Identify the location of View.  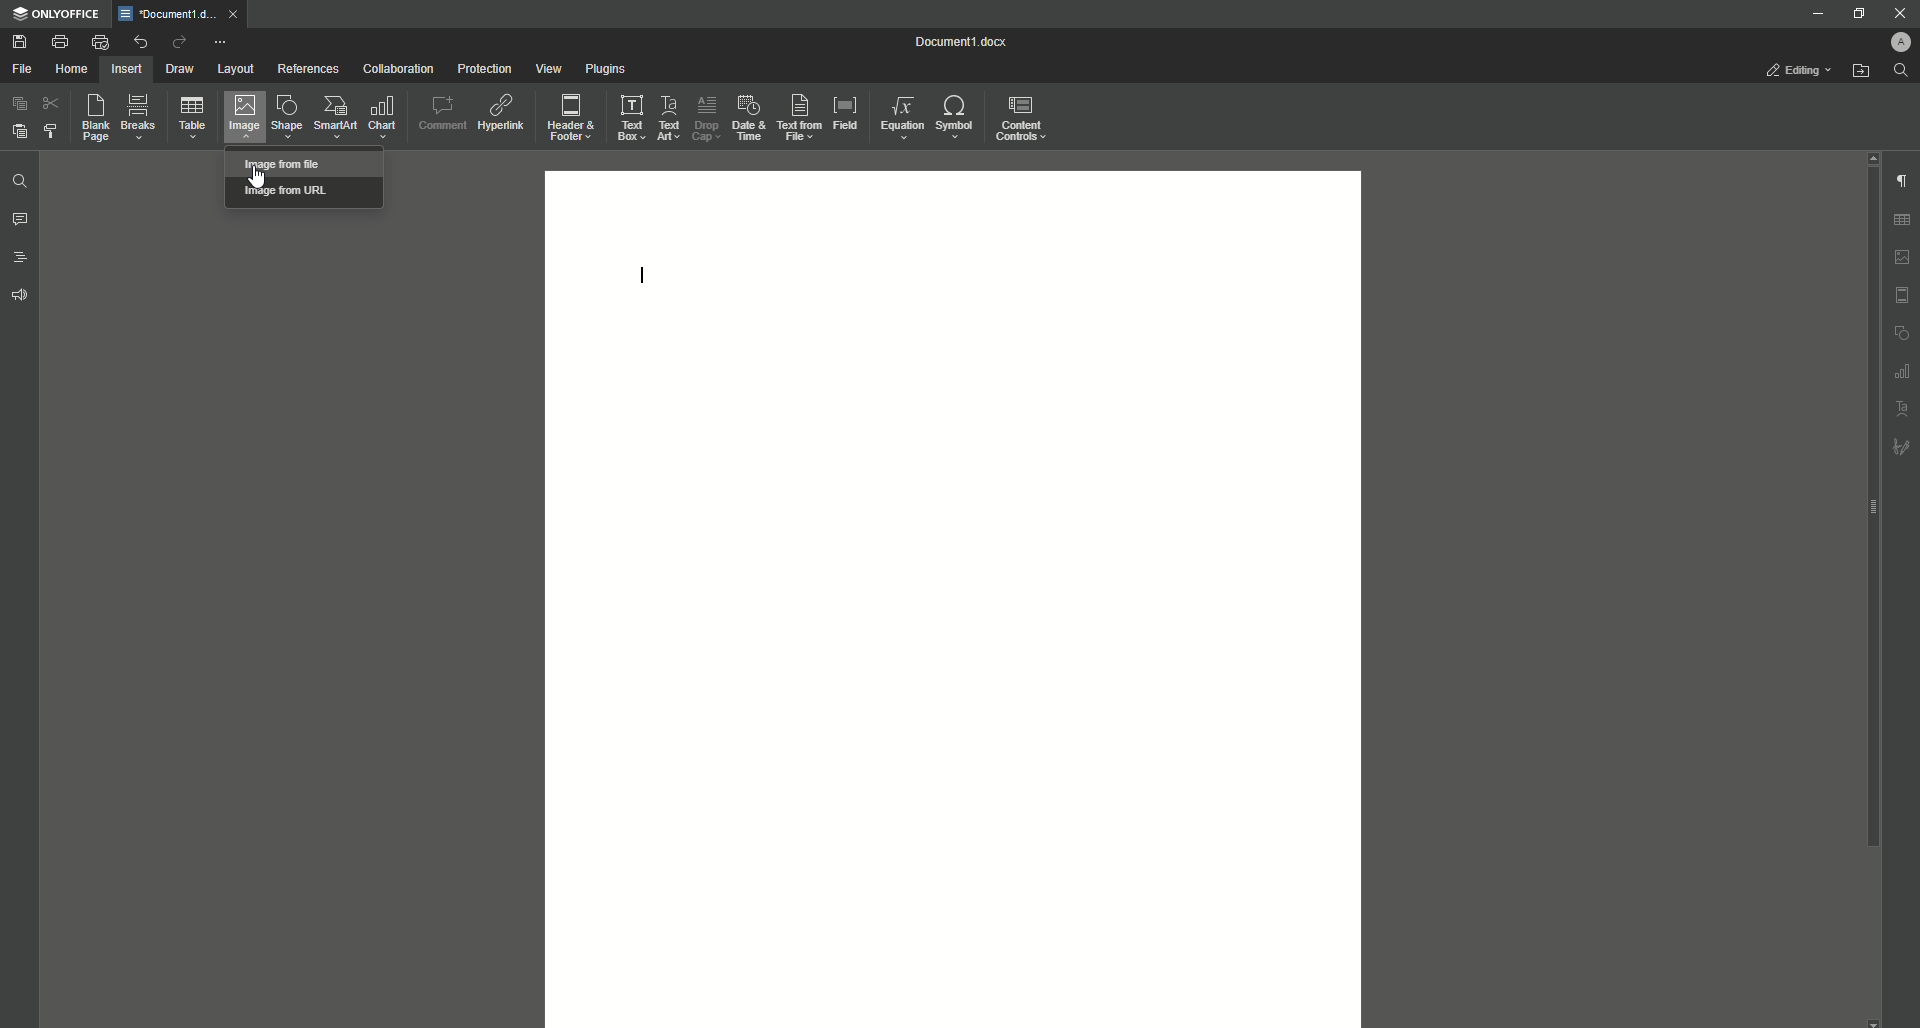
(549, 70).